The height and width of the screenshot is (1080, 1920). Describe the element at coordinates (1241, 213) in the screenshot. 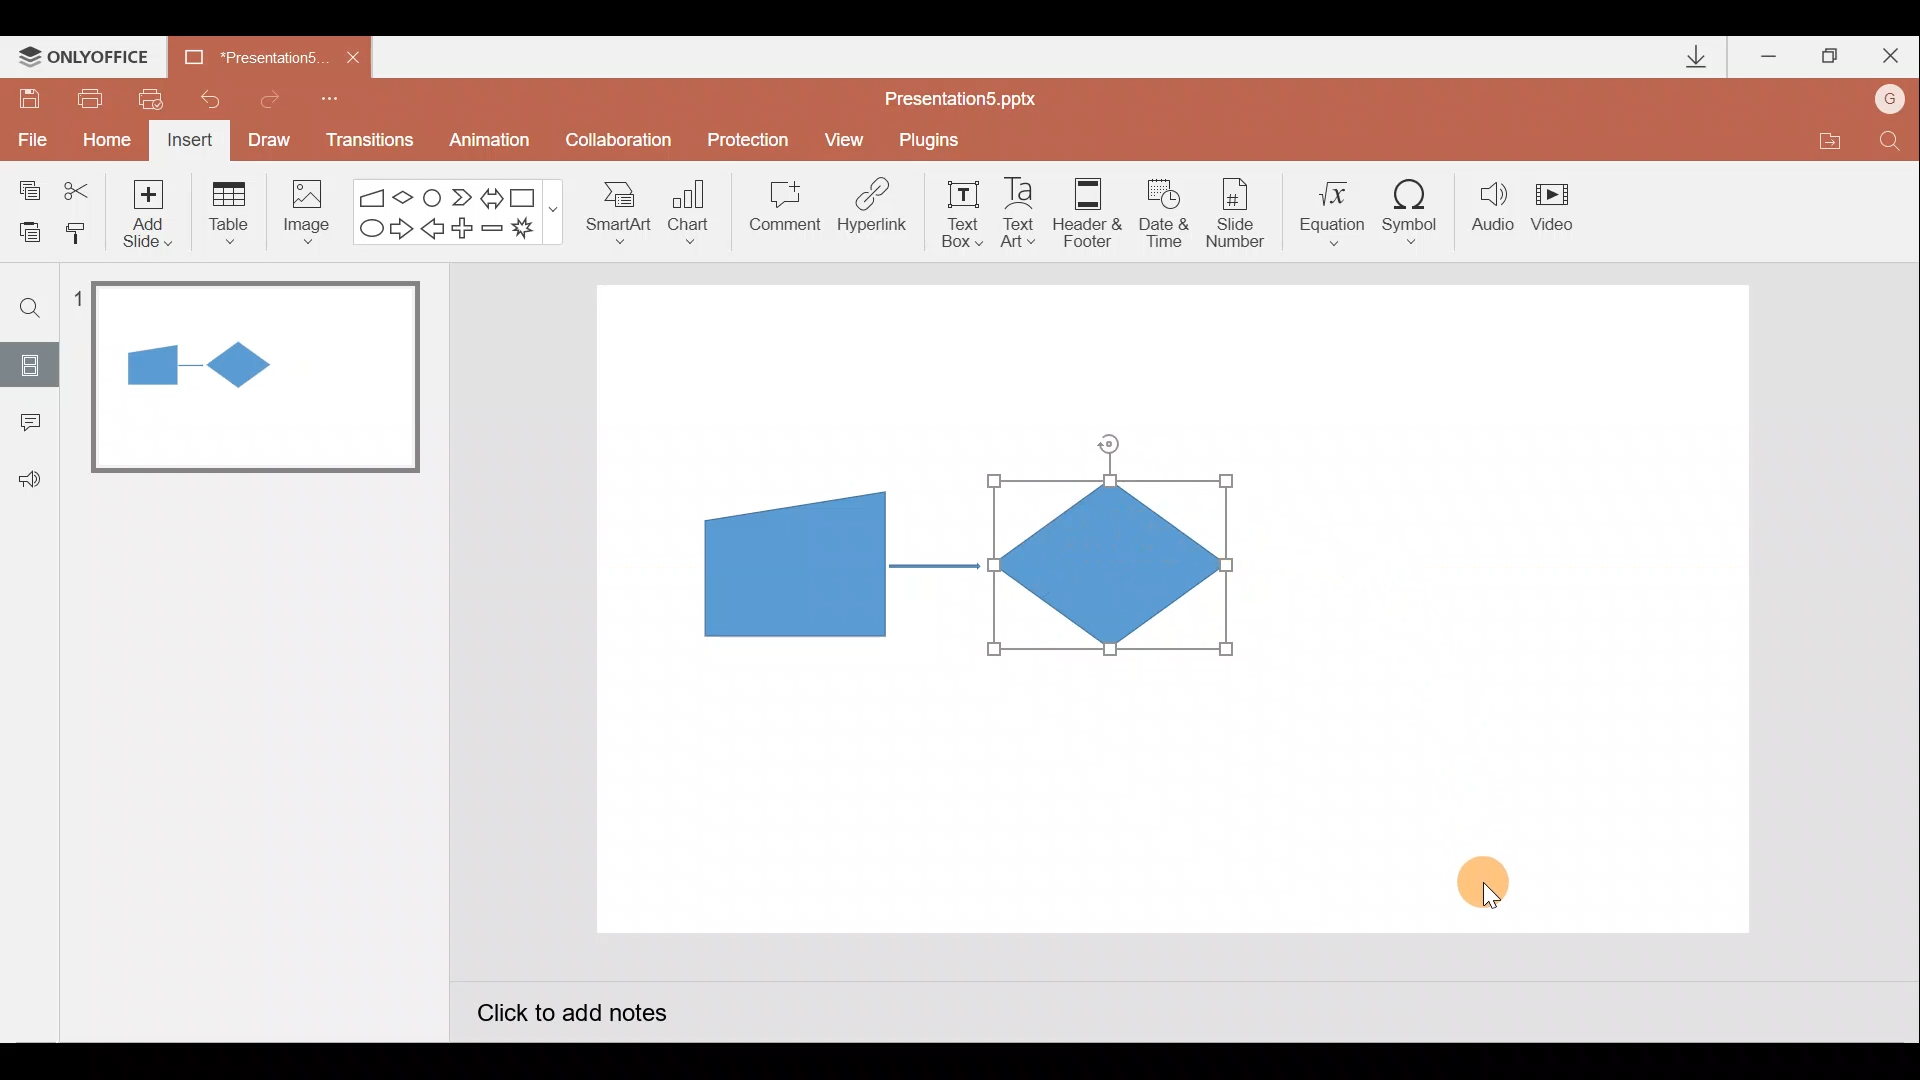

I see `Slide number` at that location.